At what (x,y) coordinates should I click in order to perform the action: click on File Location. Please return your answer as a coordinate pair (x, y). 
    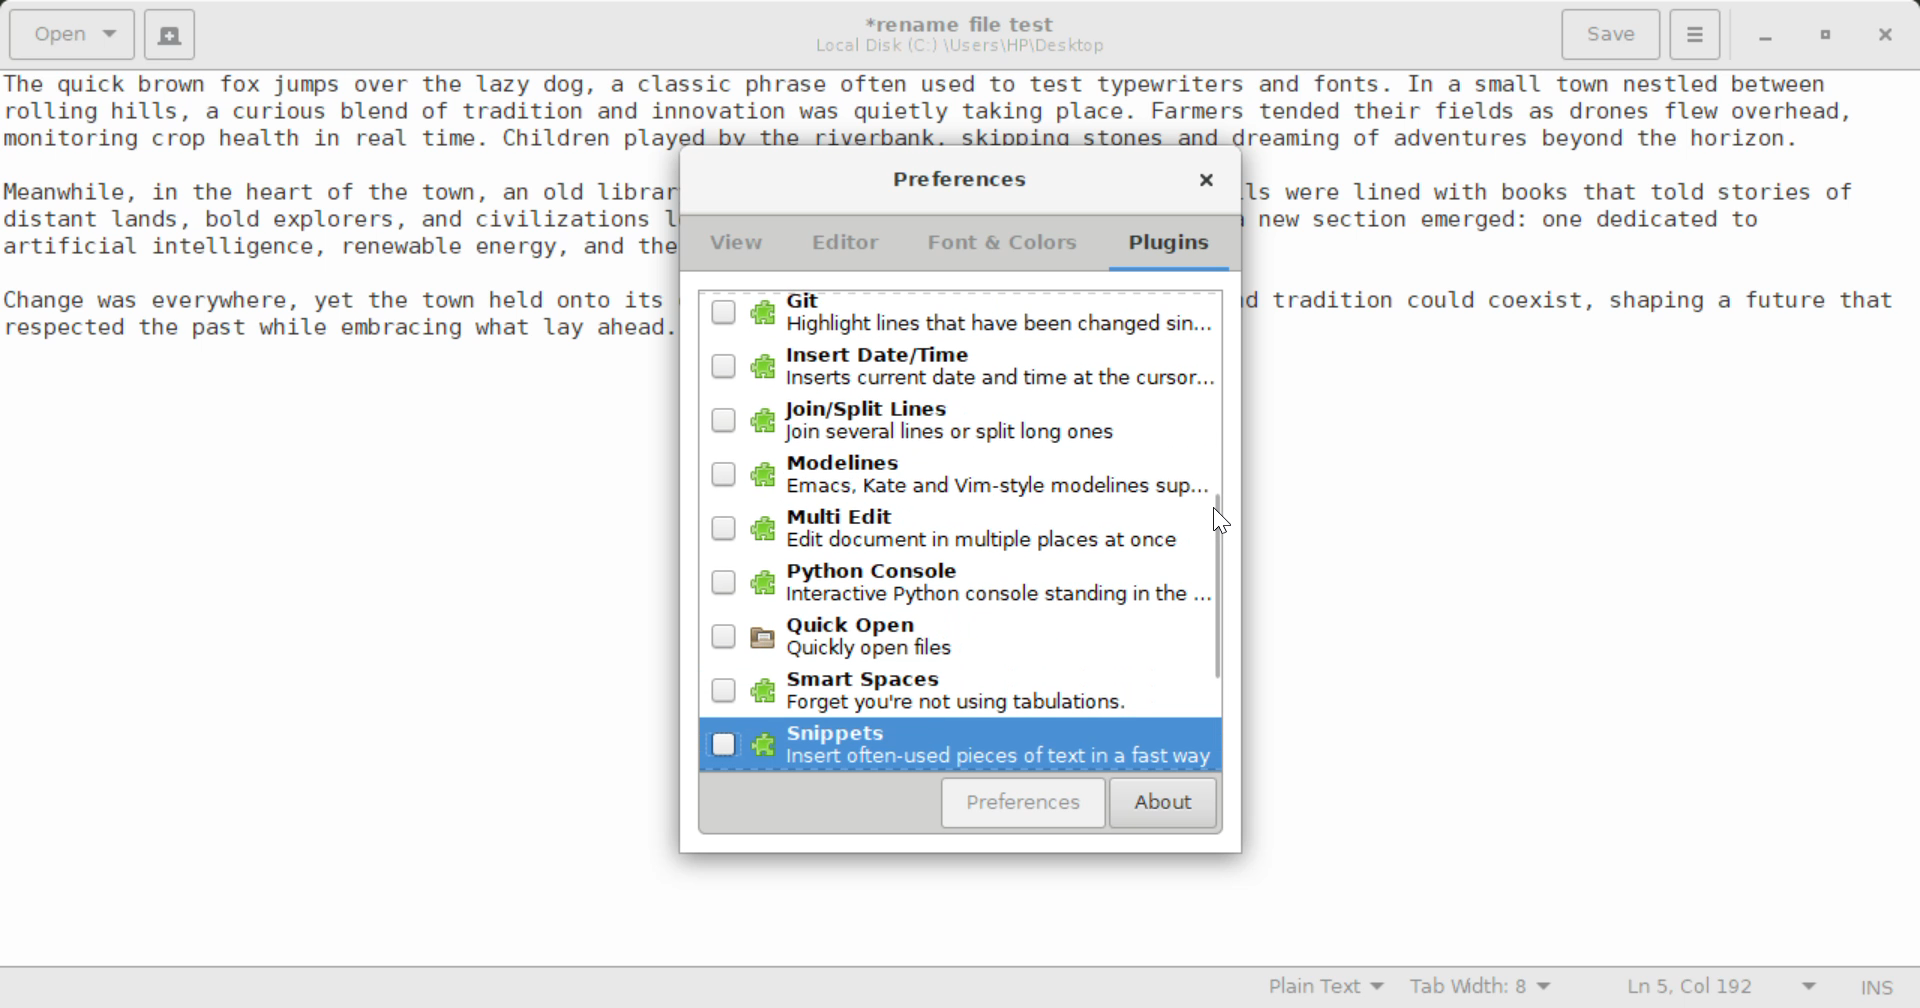
    Looking at the image, I should click on (960, 46).